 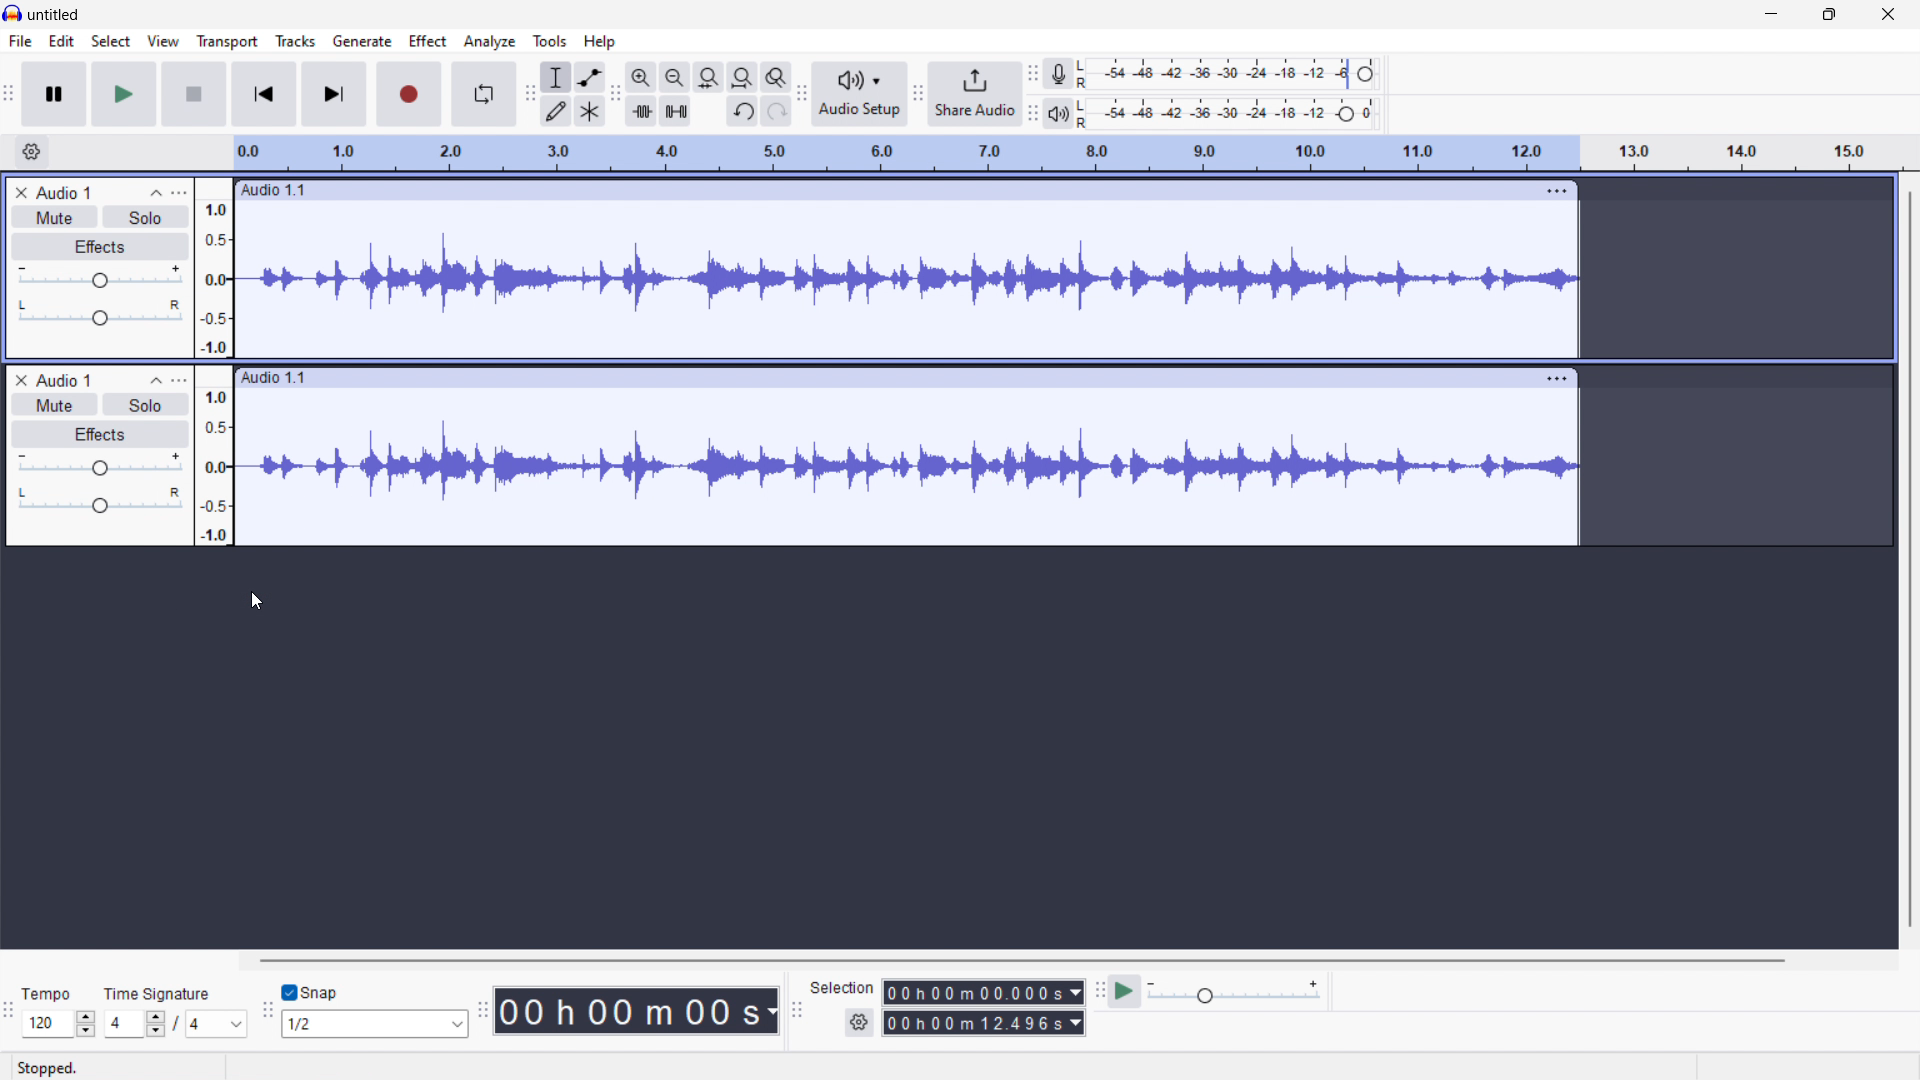 I want to click on remove track, so click(x=20, y=192).